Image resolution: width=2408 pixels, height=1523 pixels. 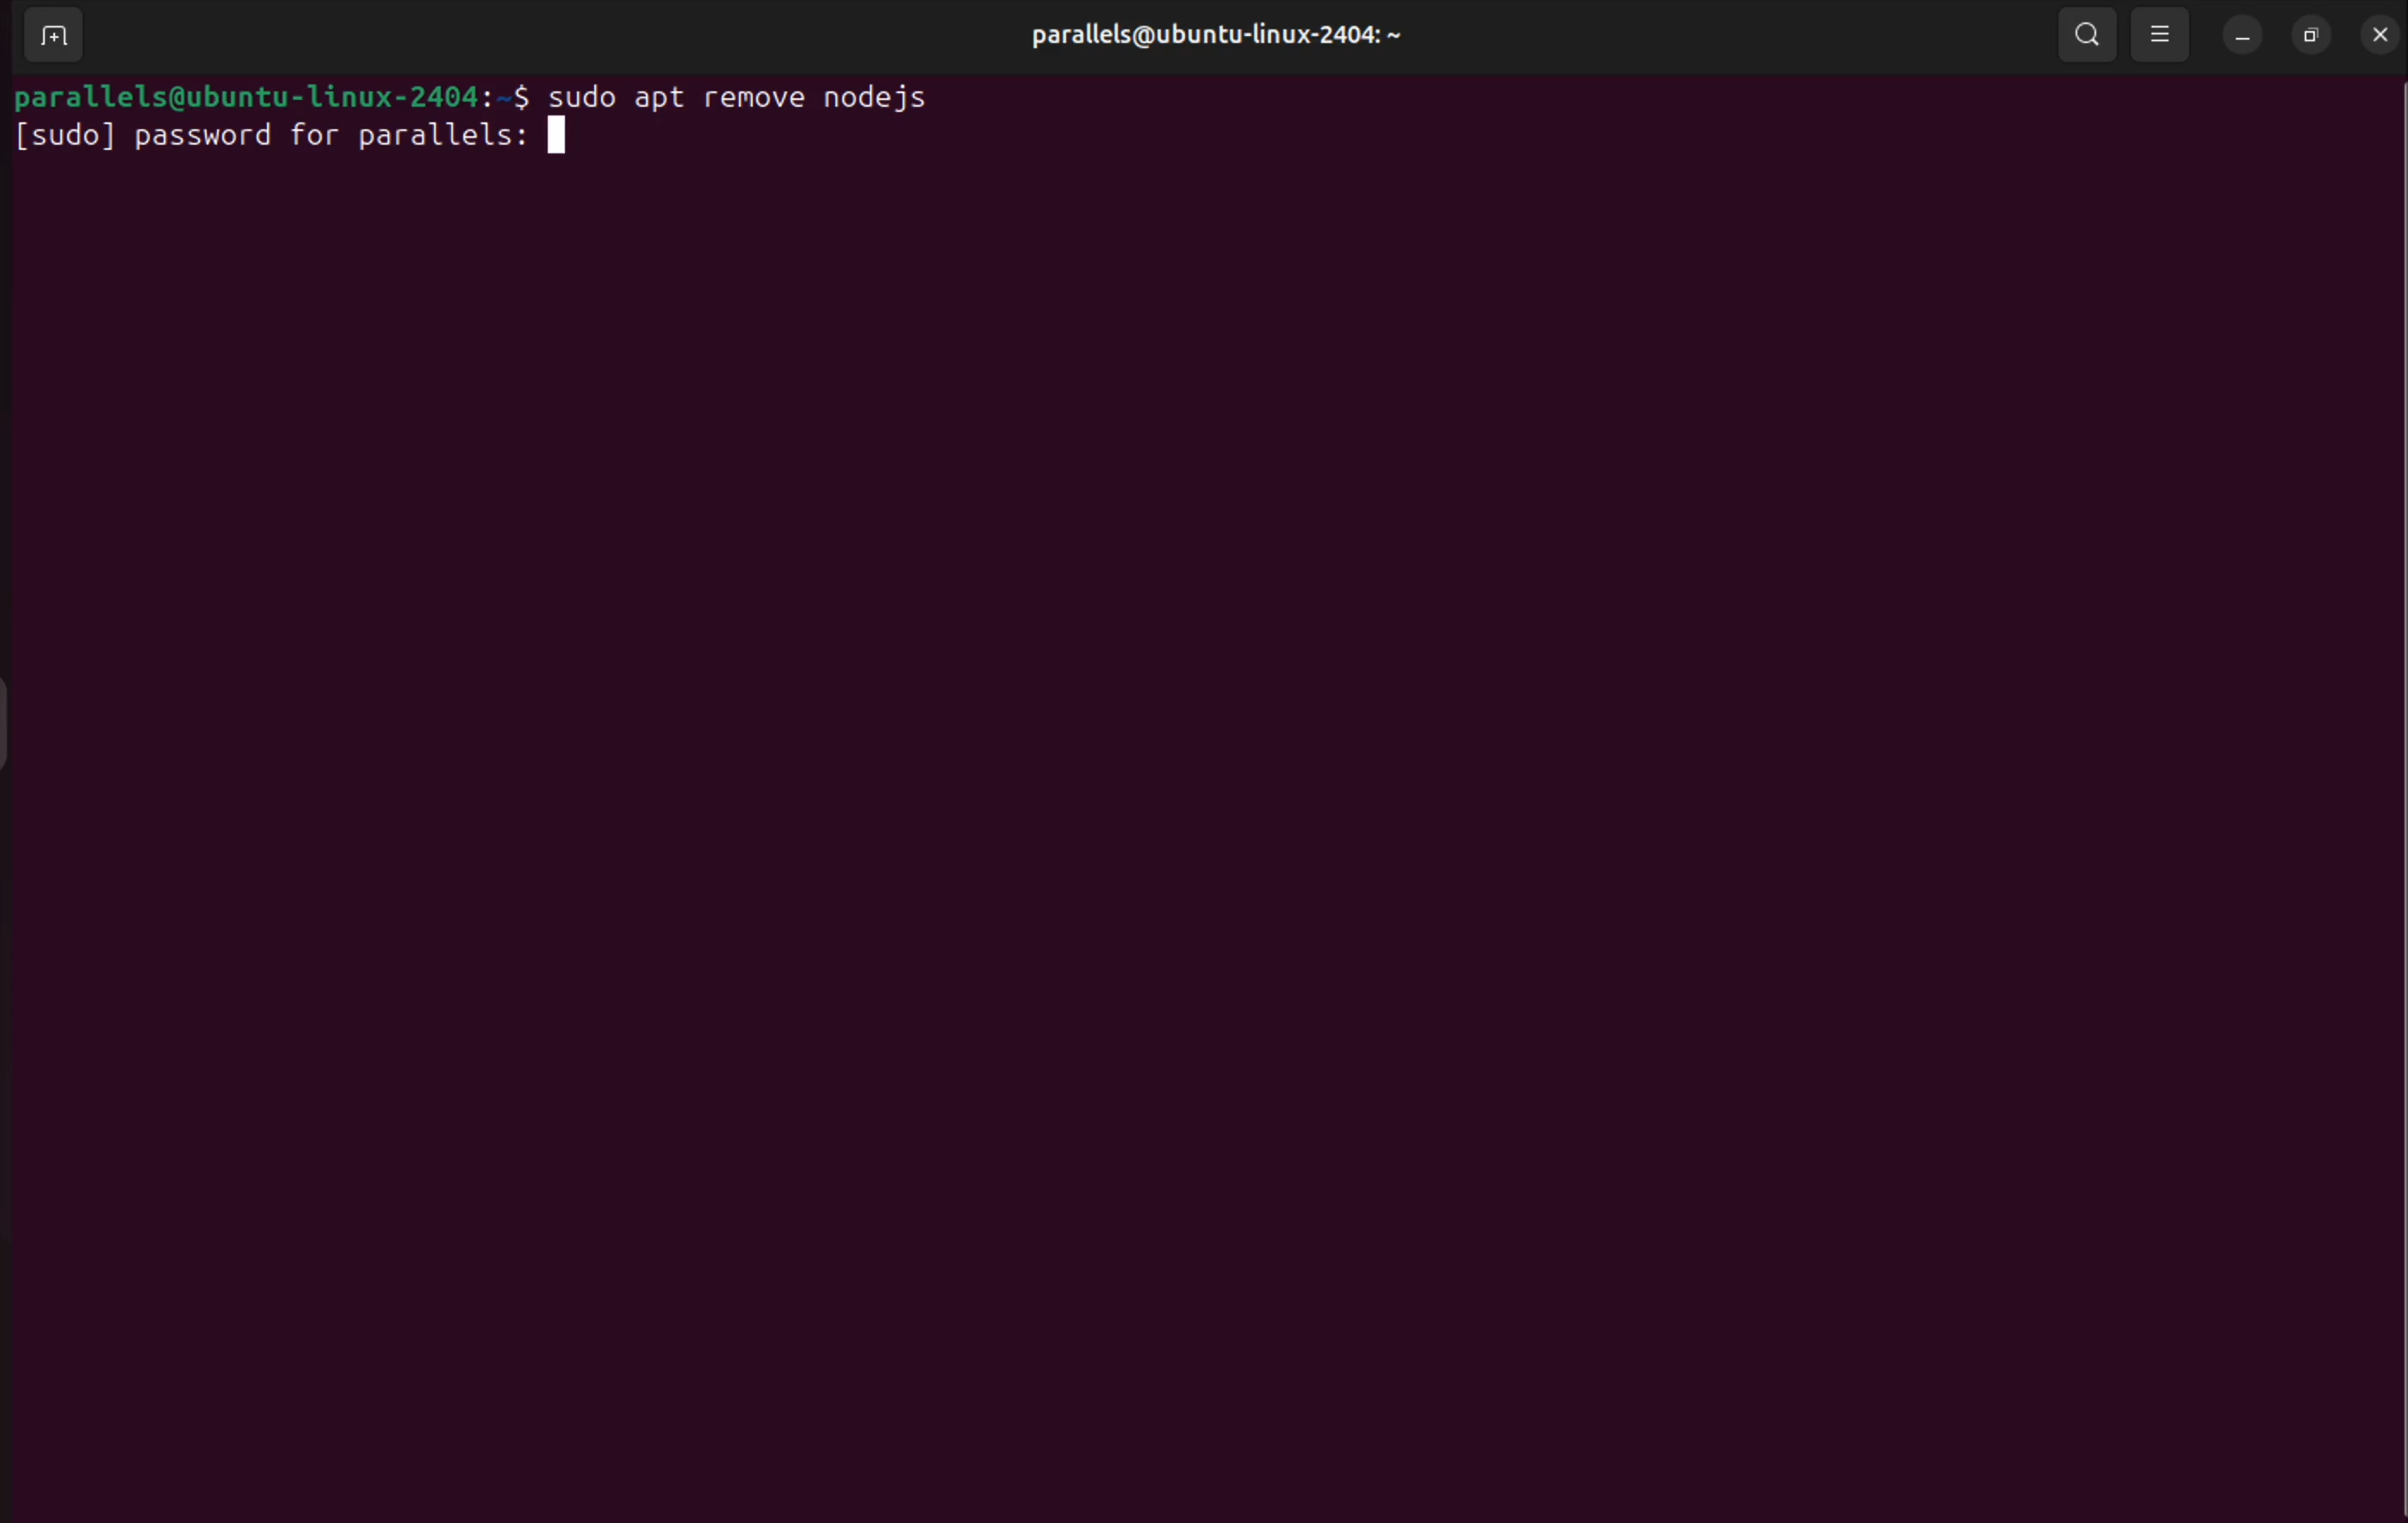 What do you see at coordinates (2383, 744) in the screenshot?
I see `Scrollbar` at bounding box center [2383, 744].